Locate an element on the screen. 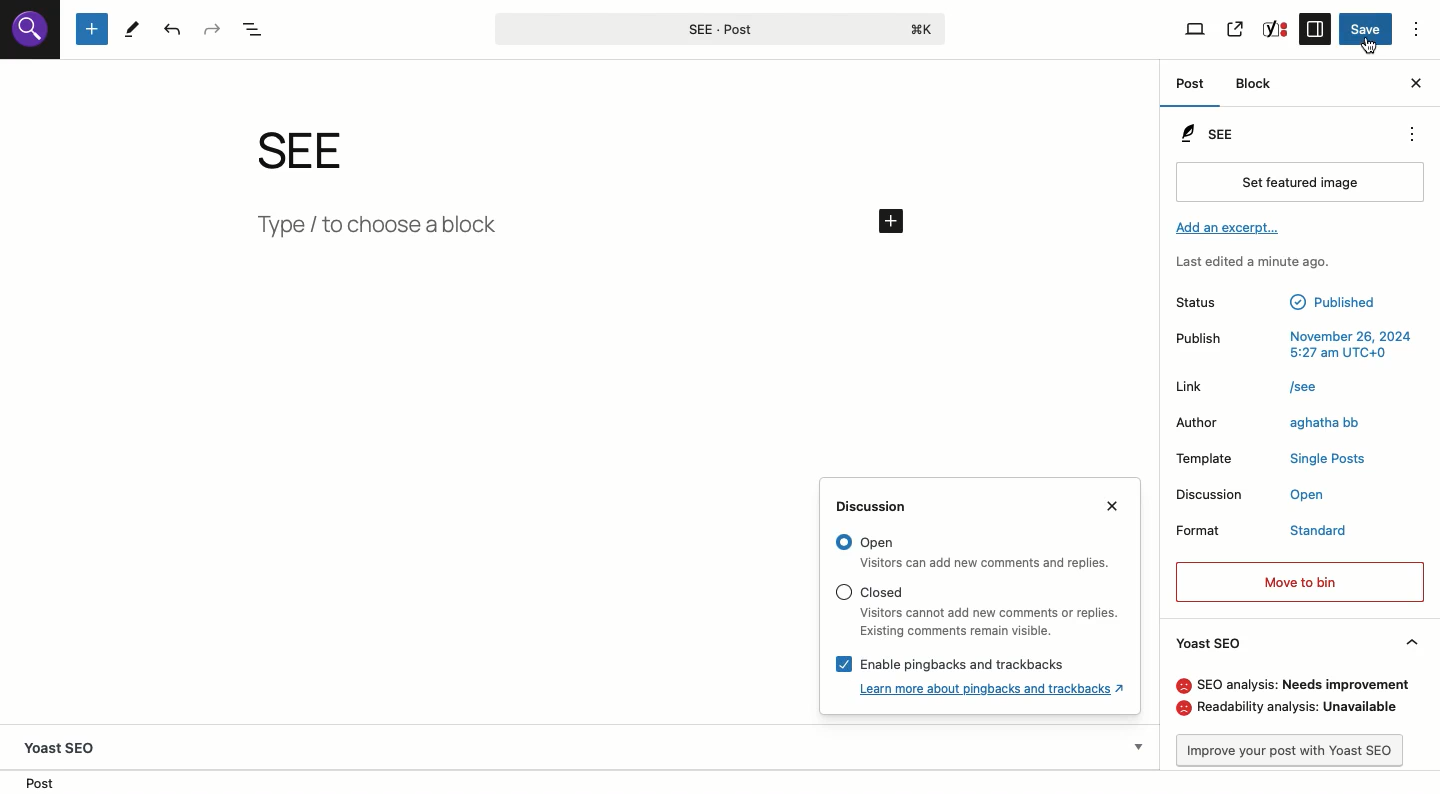 This screenshot has width=1440, height=794. Show is located at coordinates (1137, 743).